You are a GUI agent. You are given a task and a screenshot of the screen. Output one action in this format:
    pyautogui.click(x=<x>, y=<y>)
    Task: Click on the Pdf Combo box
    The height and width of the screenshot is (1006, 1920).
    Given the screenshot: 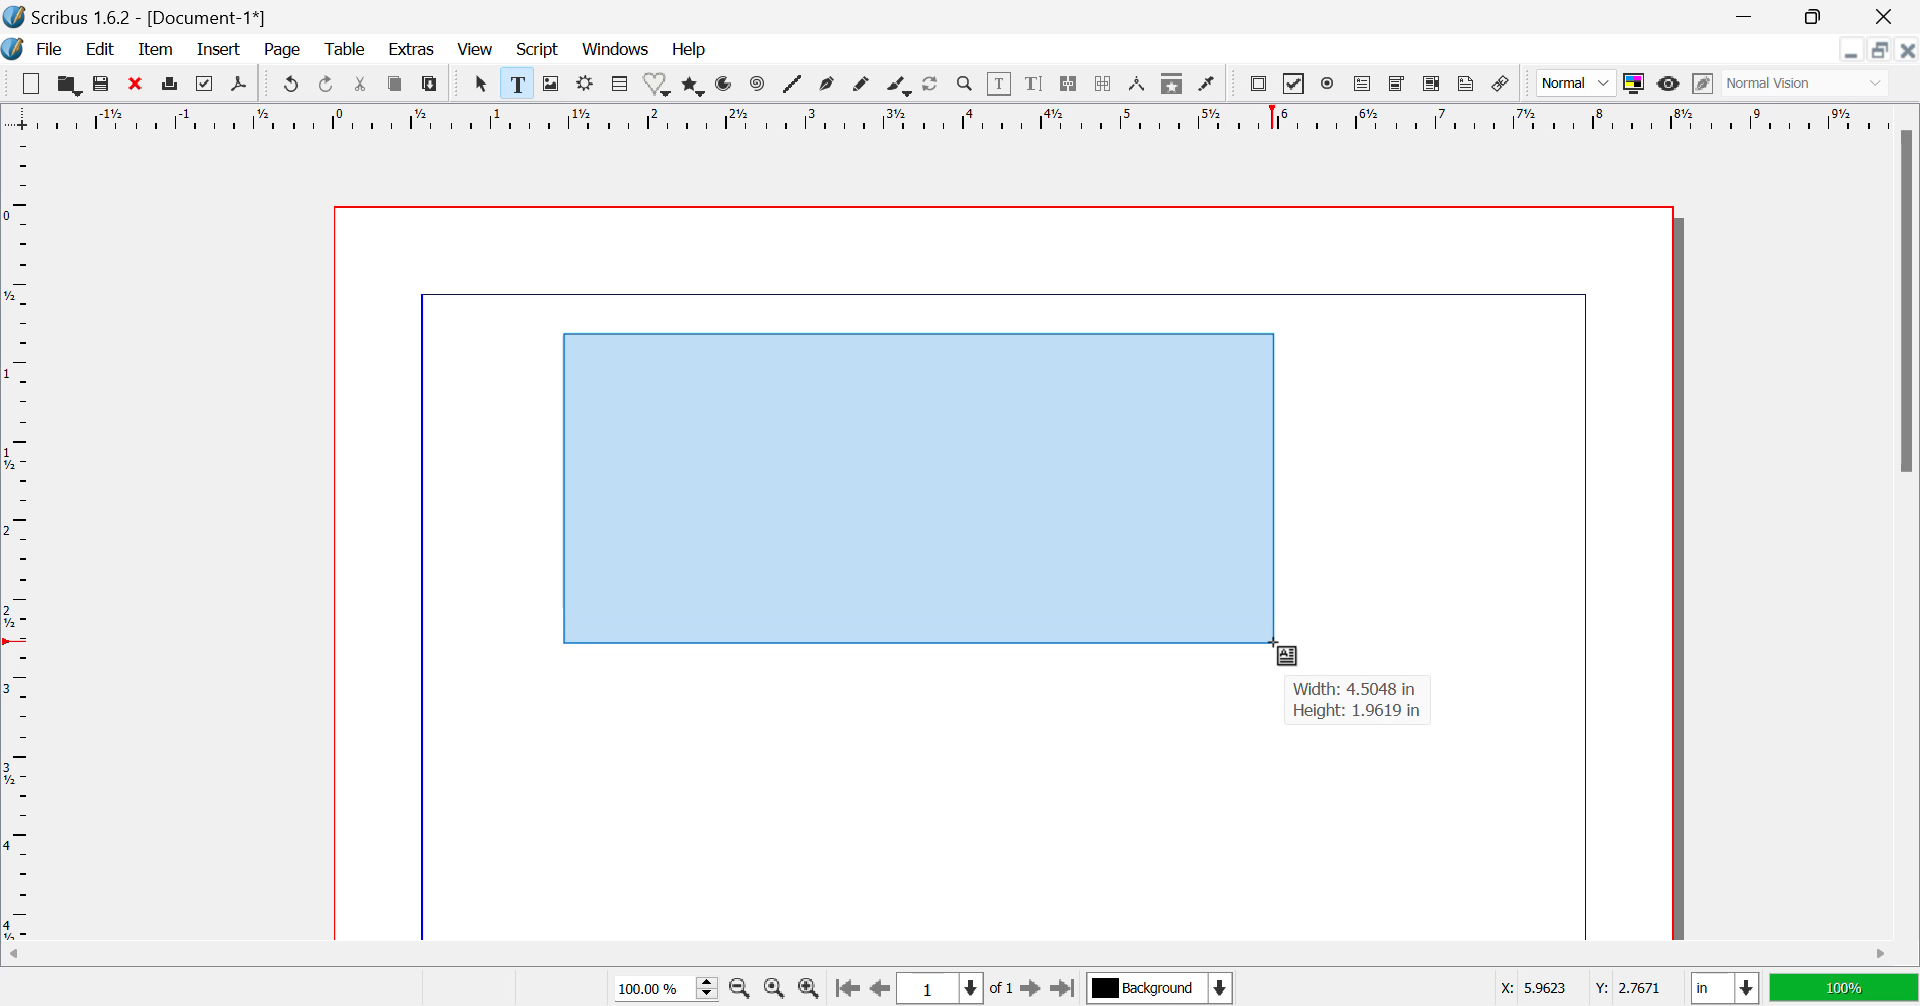 What is the action you would take?
    pyautogui.click(x=1398, y=86)
    